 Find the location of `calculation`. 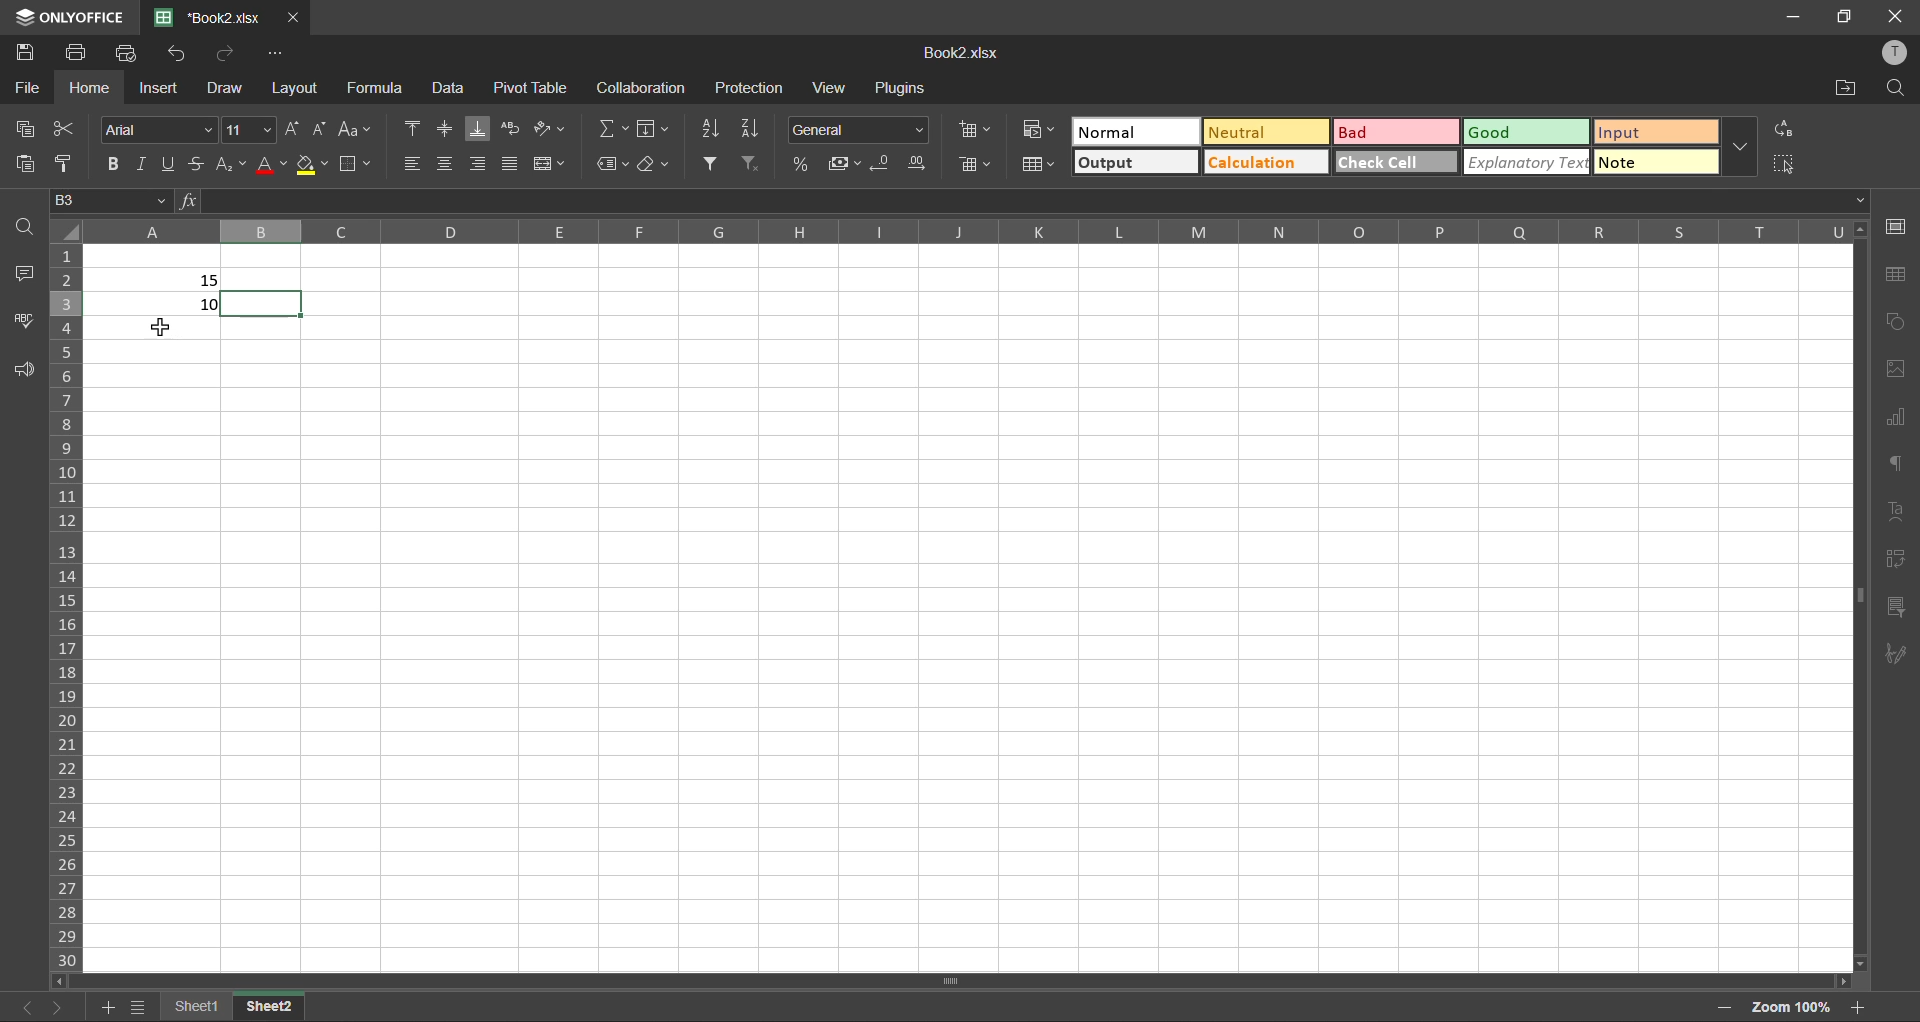

calculation is located at coordinates (1264, 161).